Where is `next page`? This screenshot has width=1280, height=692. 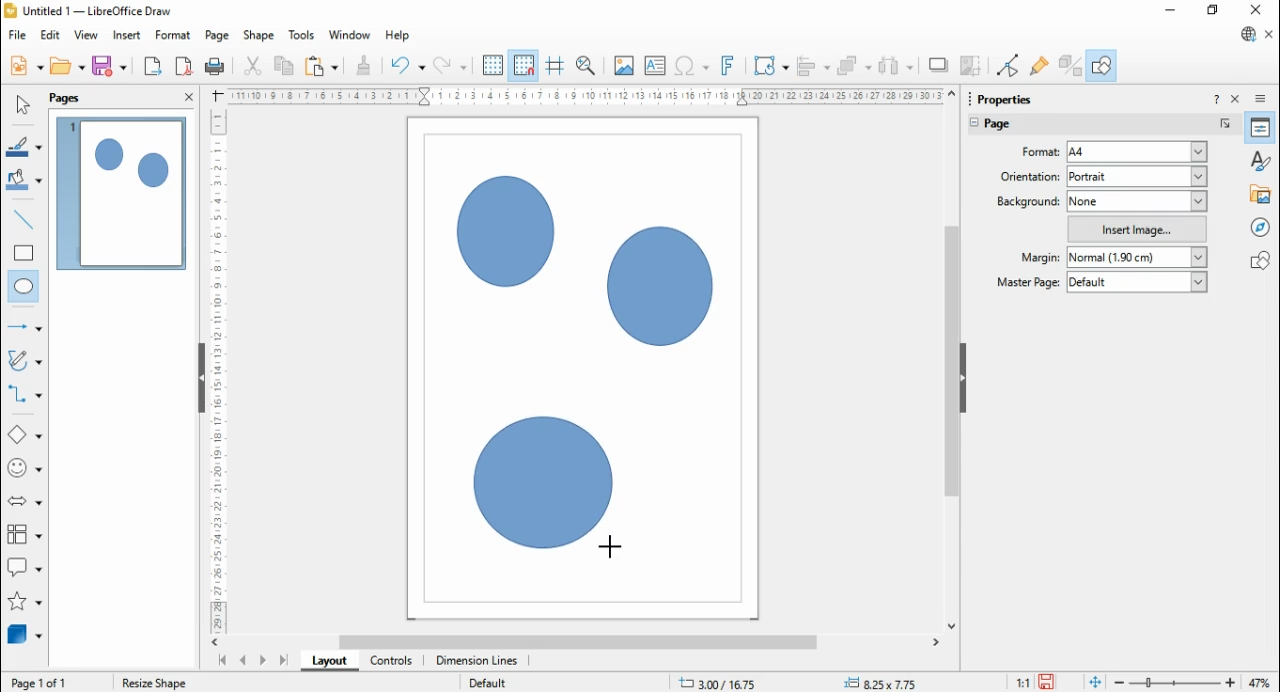 next page is located at coordinates (263, 662).